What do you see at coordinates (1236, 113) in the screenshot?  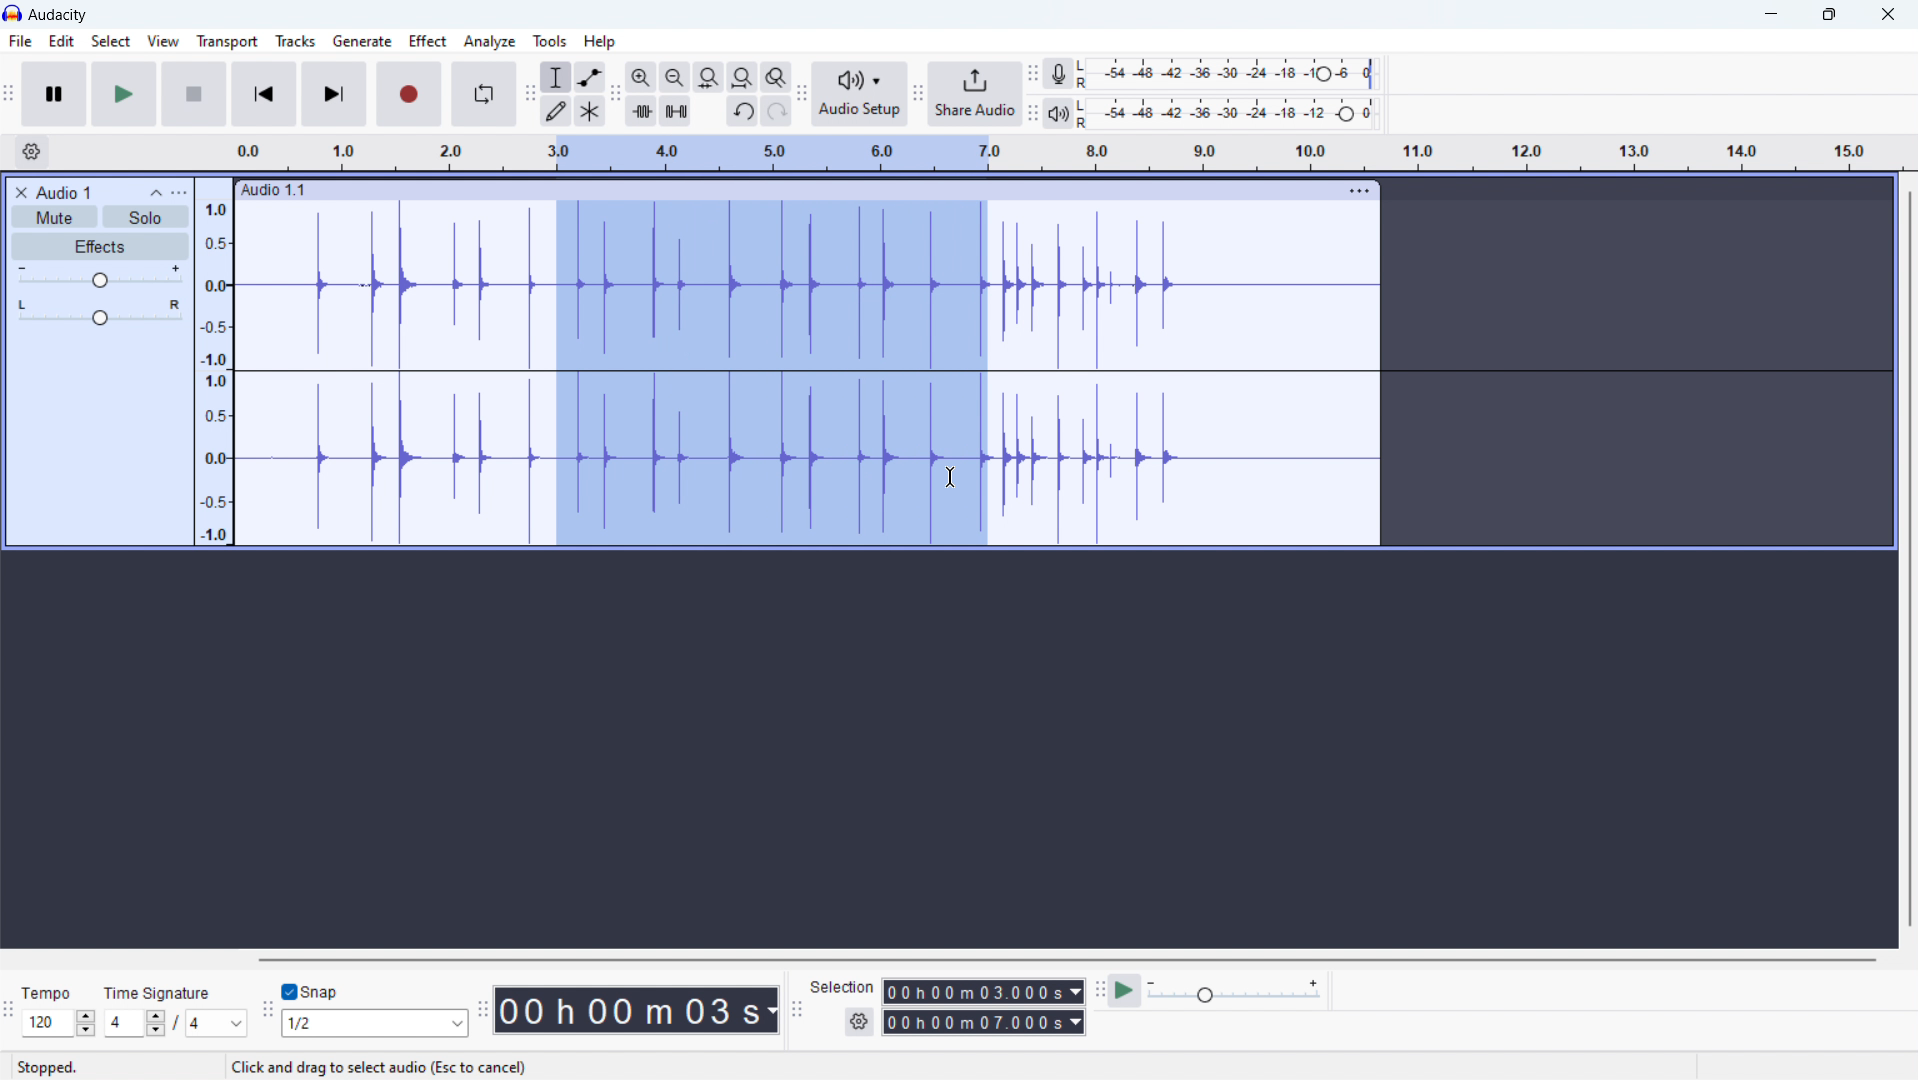 I see `playback level` at bounding box center [1236, 113].